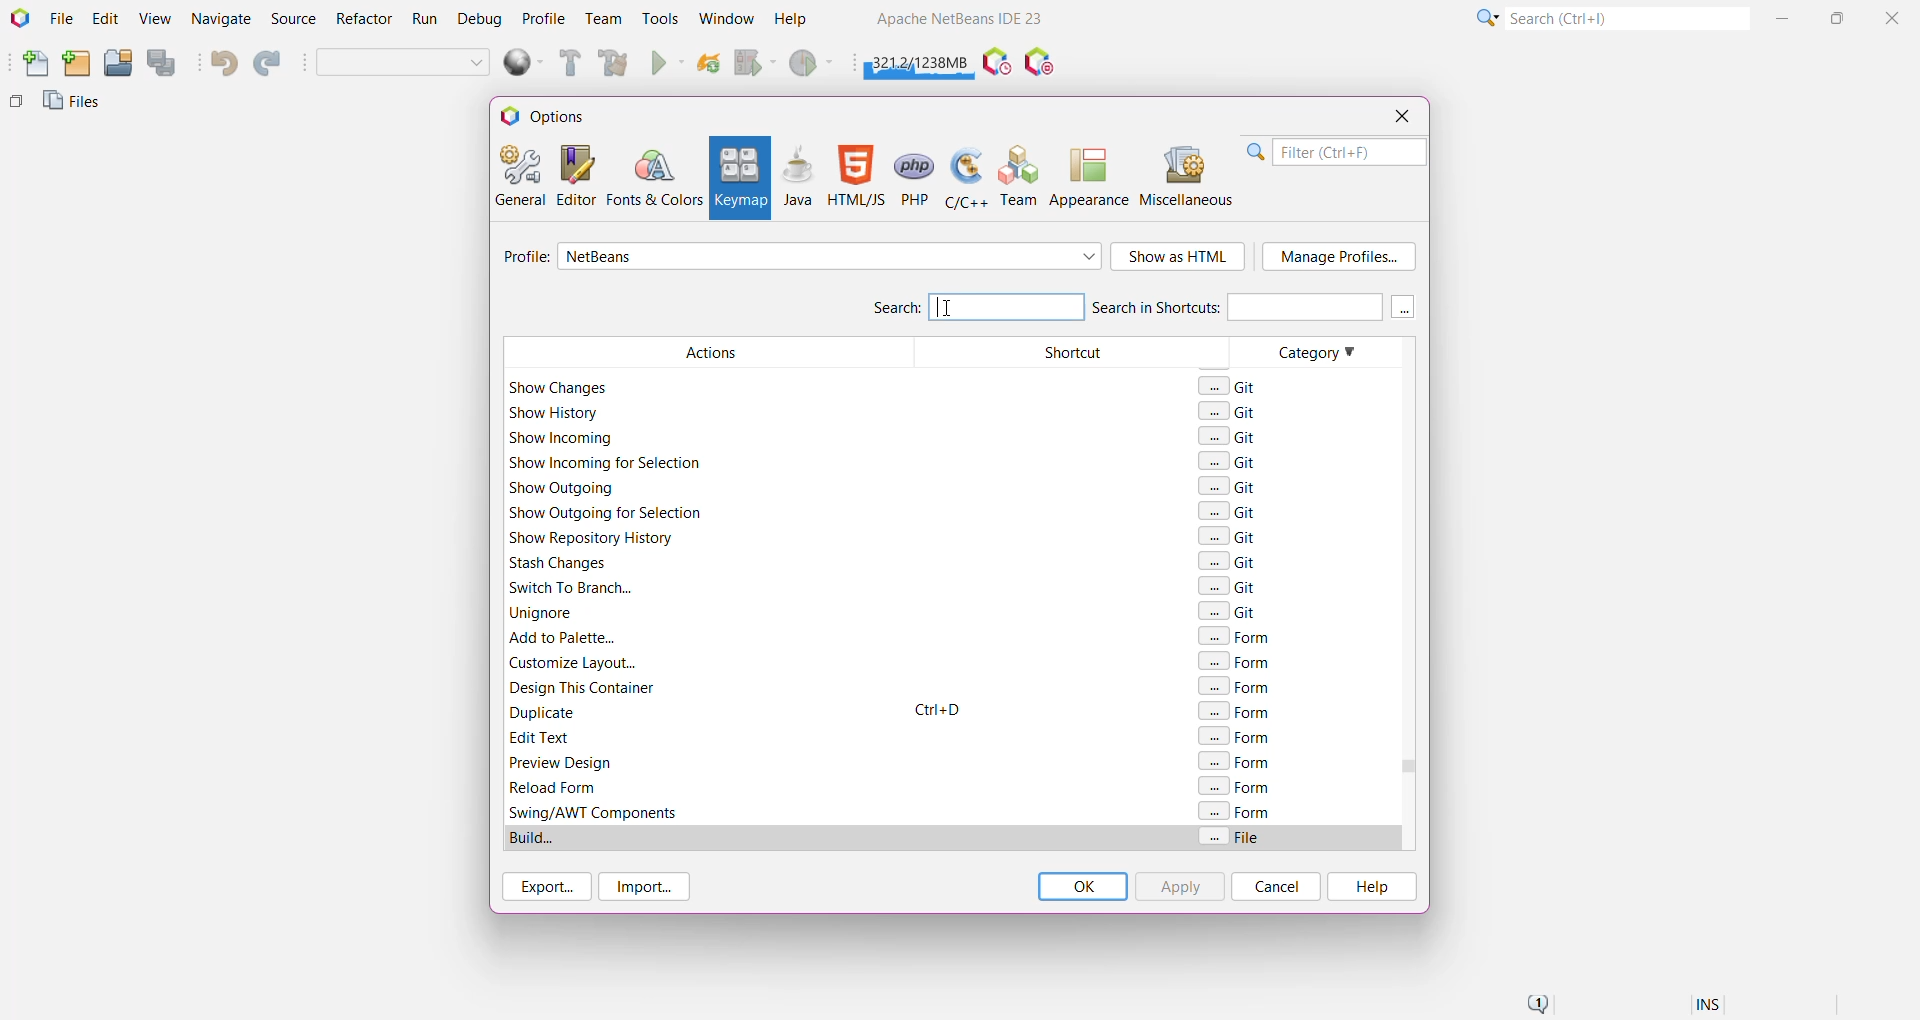  I want to click on cursor, so click(948, 308).